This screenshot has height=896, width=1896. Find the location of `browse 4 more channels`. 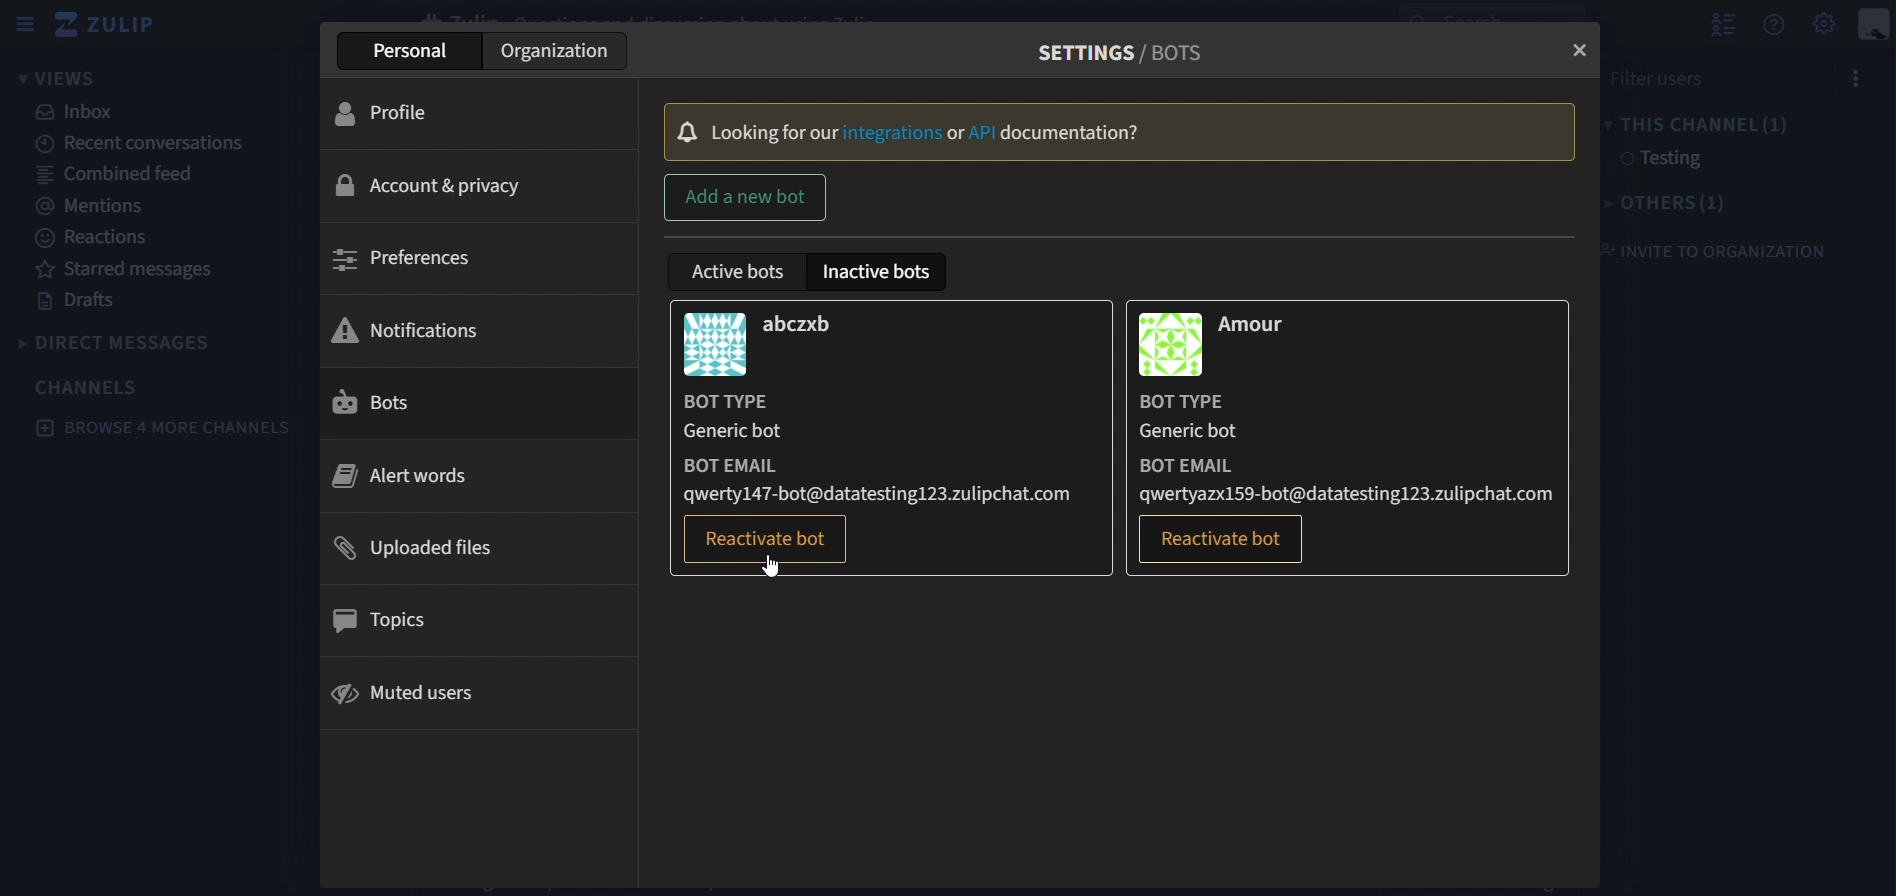

browse 4 more channels is located at coordinates (164, 428).